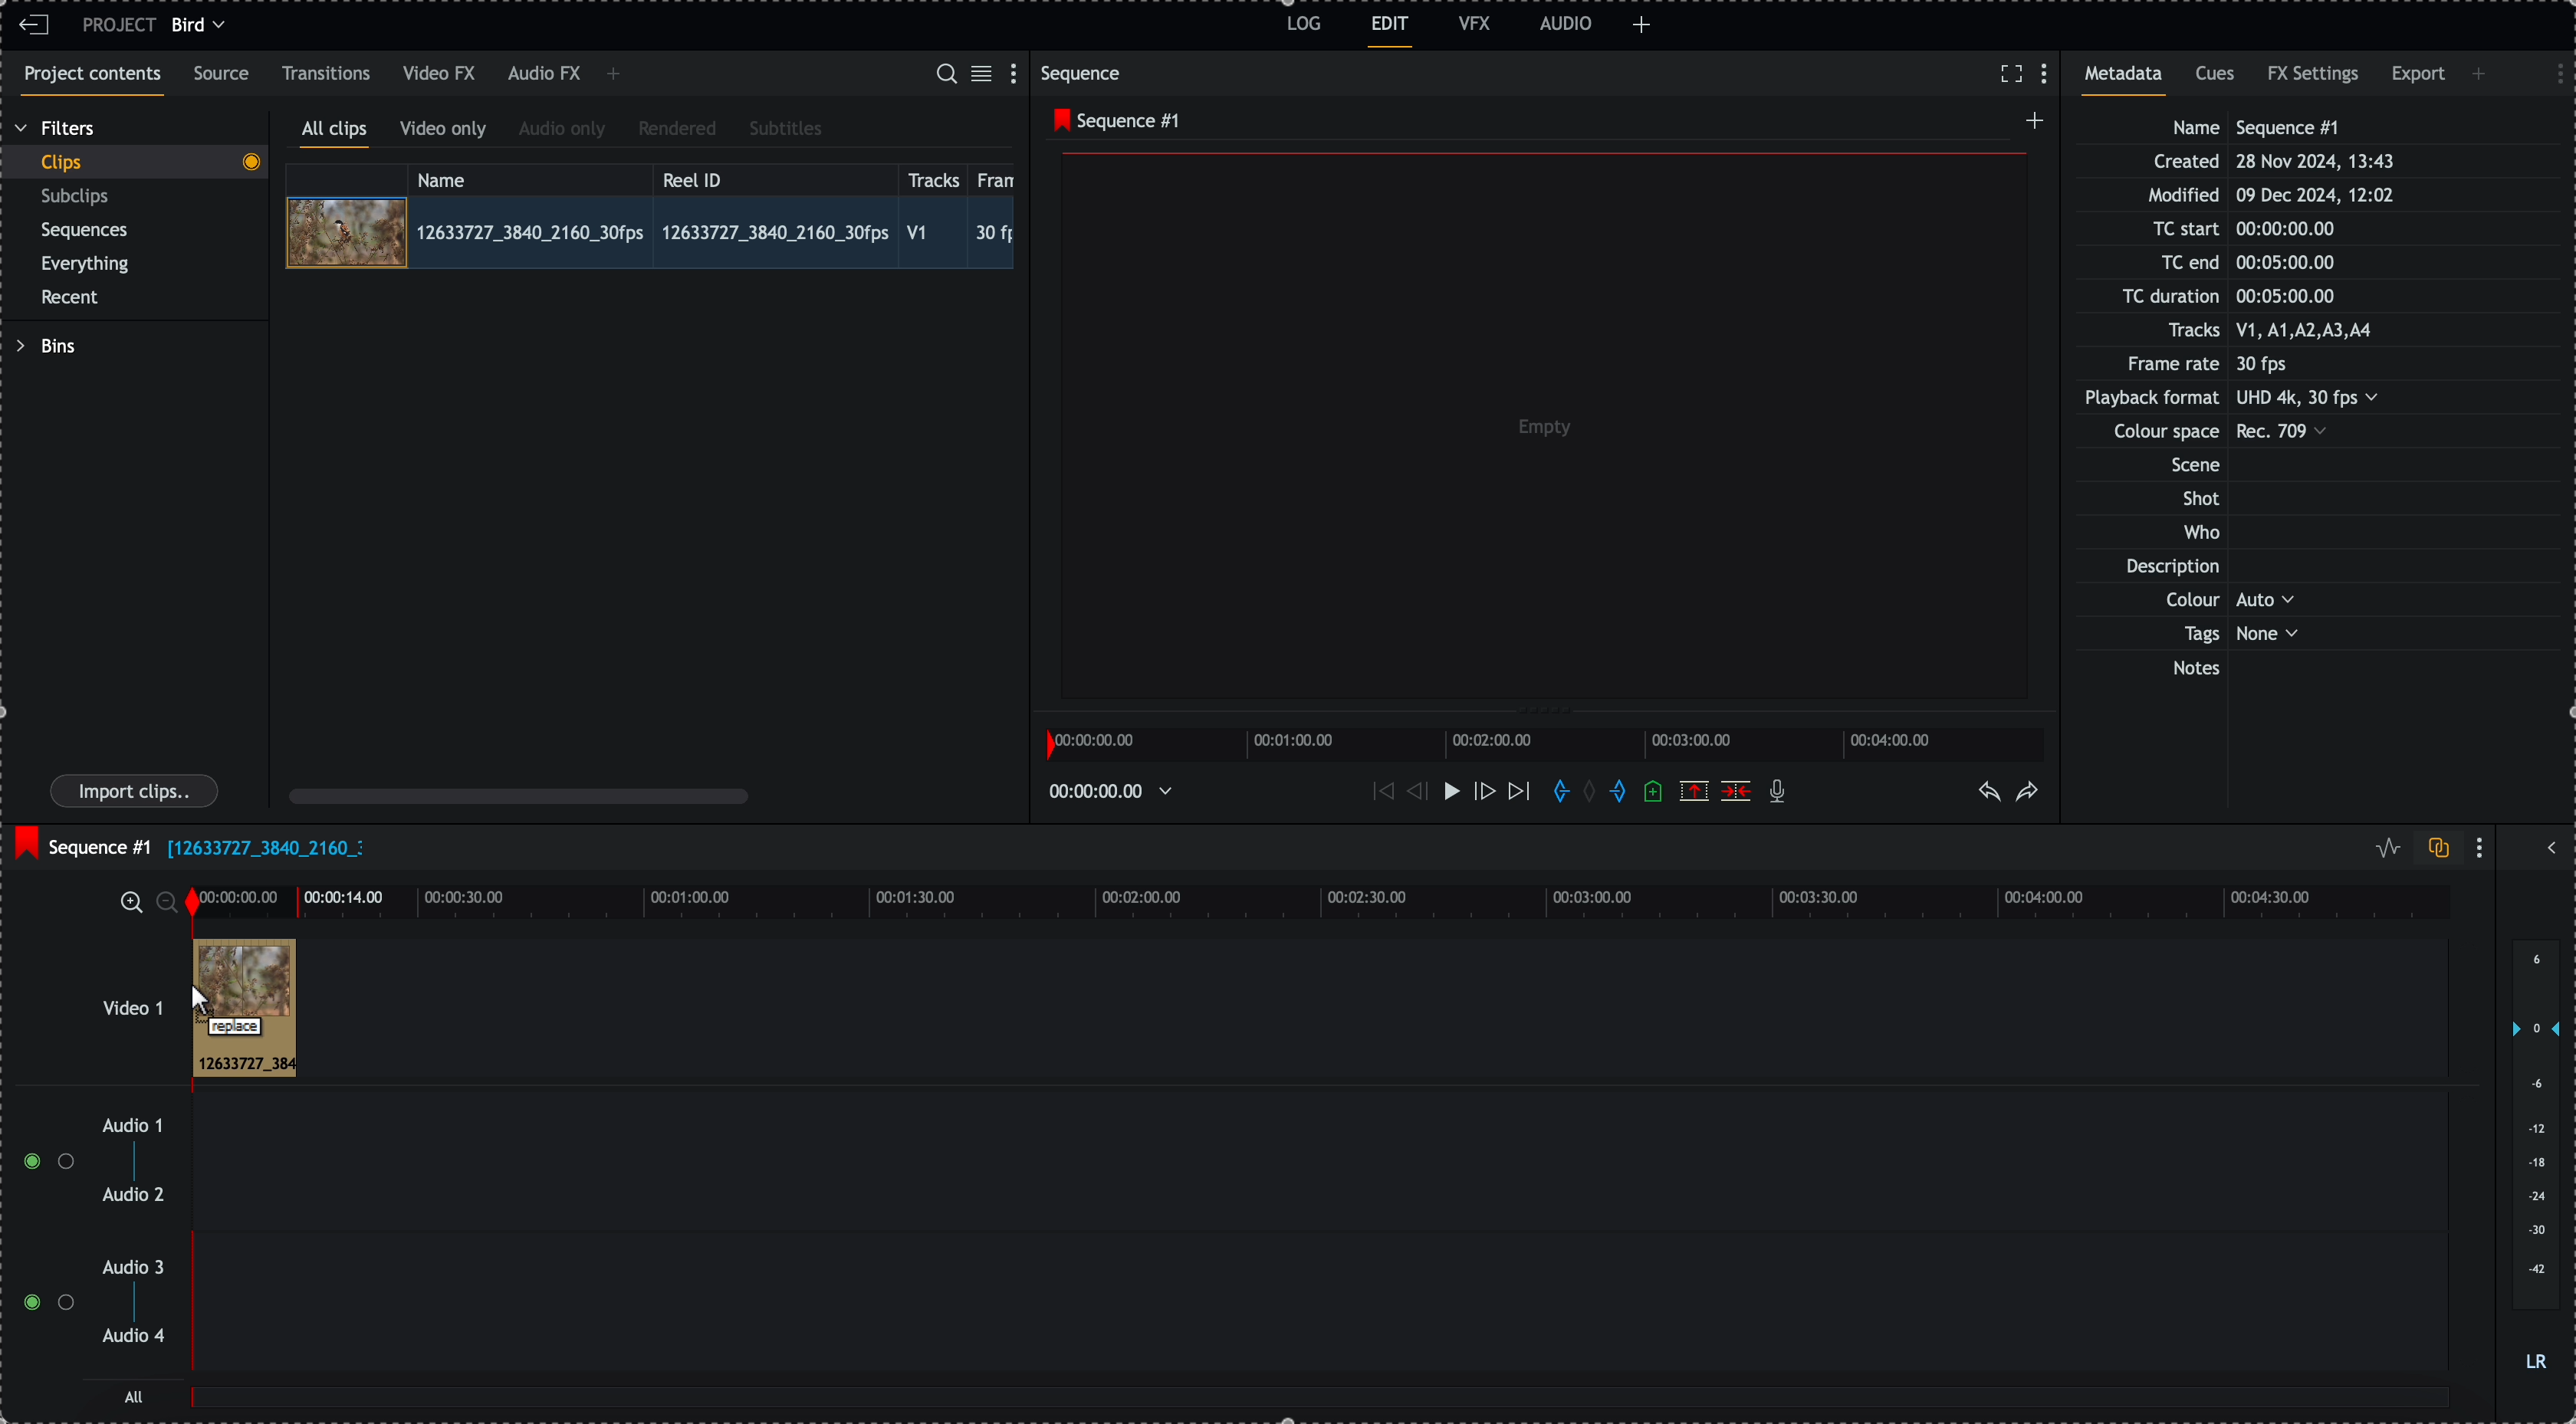  What do you see at coordinates (1018, 72) in the screenshot?
I see `show settings menu` at bounding box center [1018, 72].